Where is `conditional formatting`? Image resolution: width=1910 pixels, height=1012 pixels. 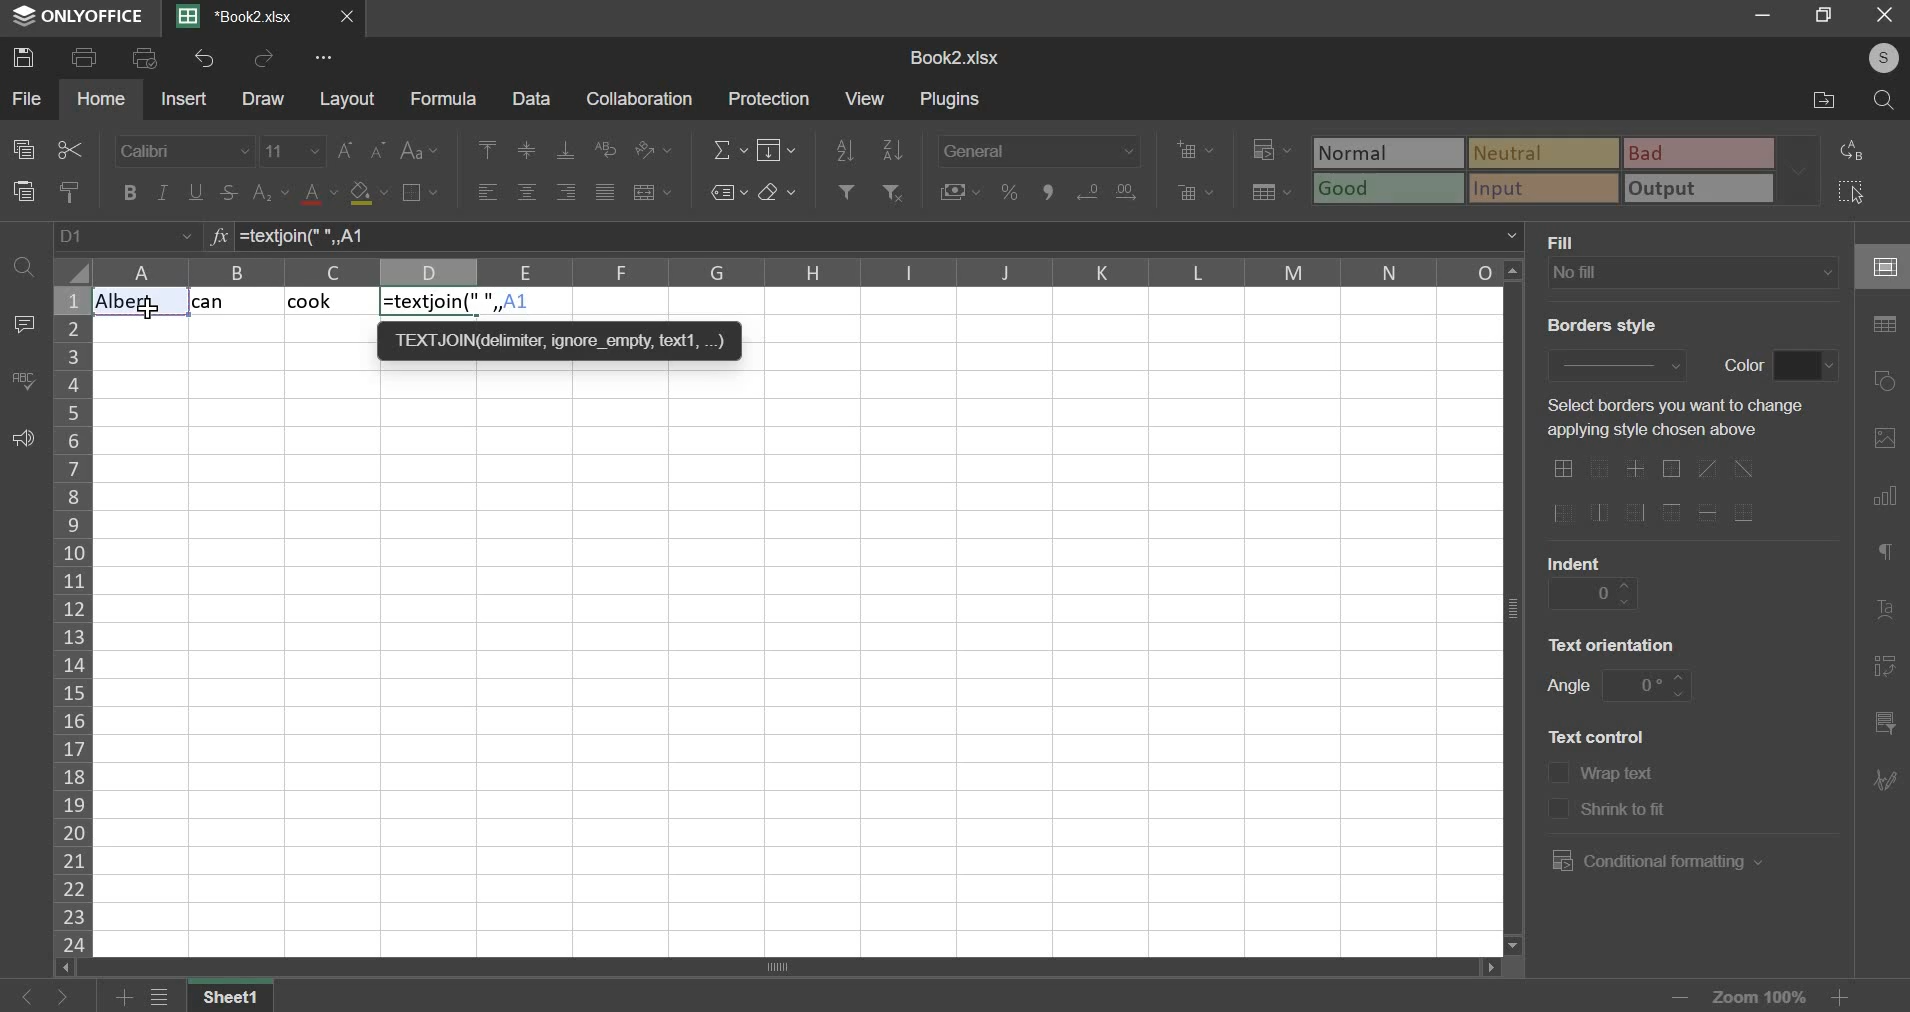 conditional formatting is located at coordinates (1653, 861).